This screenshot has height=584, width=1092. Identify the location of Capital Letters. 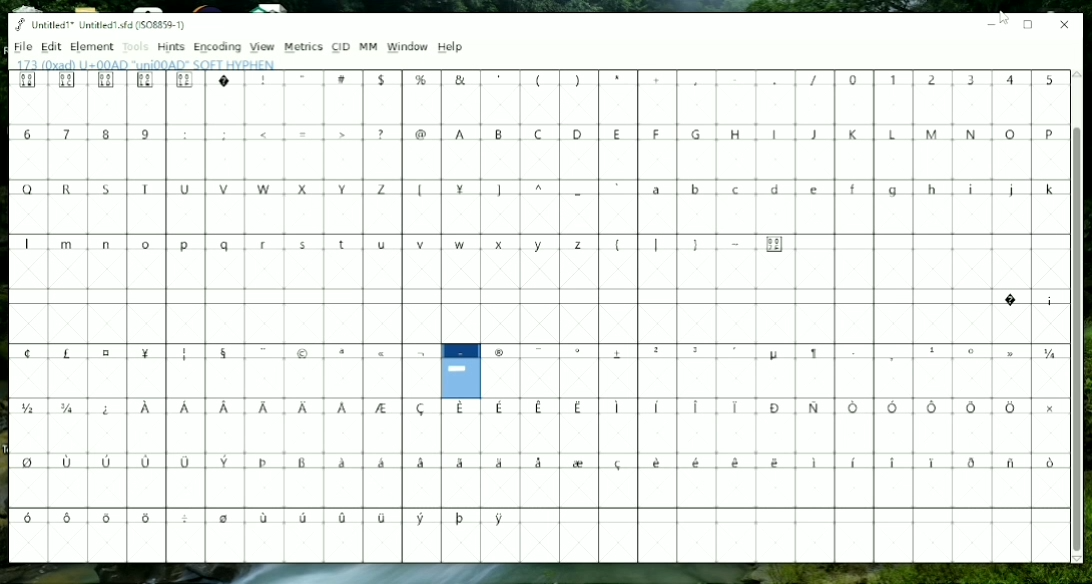
(755, 136).